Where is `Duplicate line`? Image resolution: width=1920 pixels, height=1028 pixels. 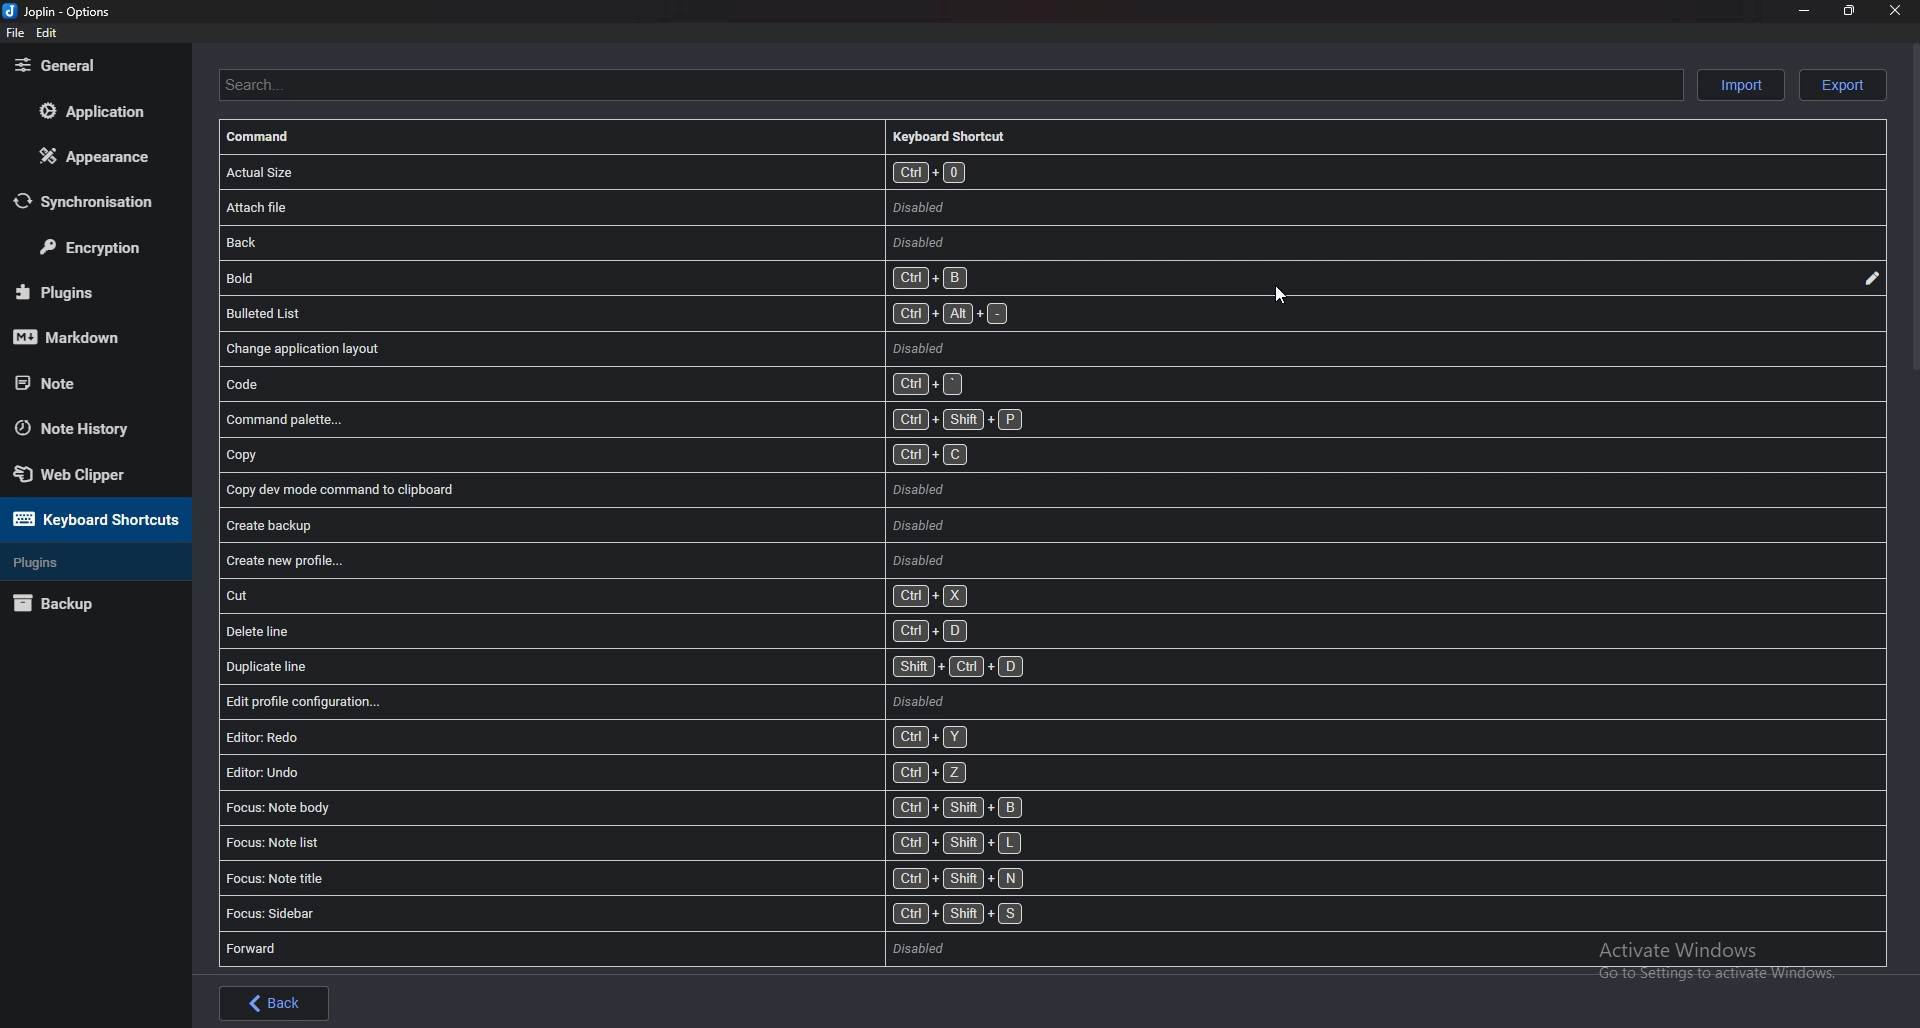 Duplicate line is located at coordinates (626, 667).